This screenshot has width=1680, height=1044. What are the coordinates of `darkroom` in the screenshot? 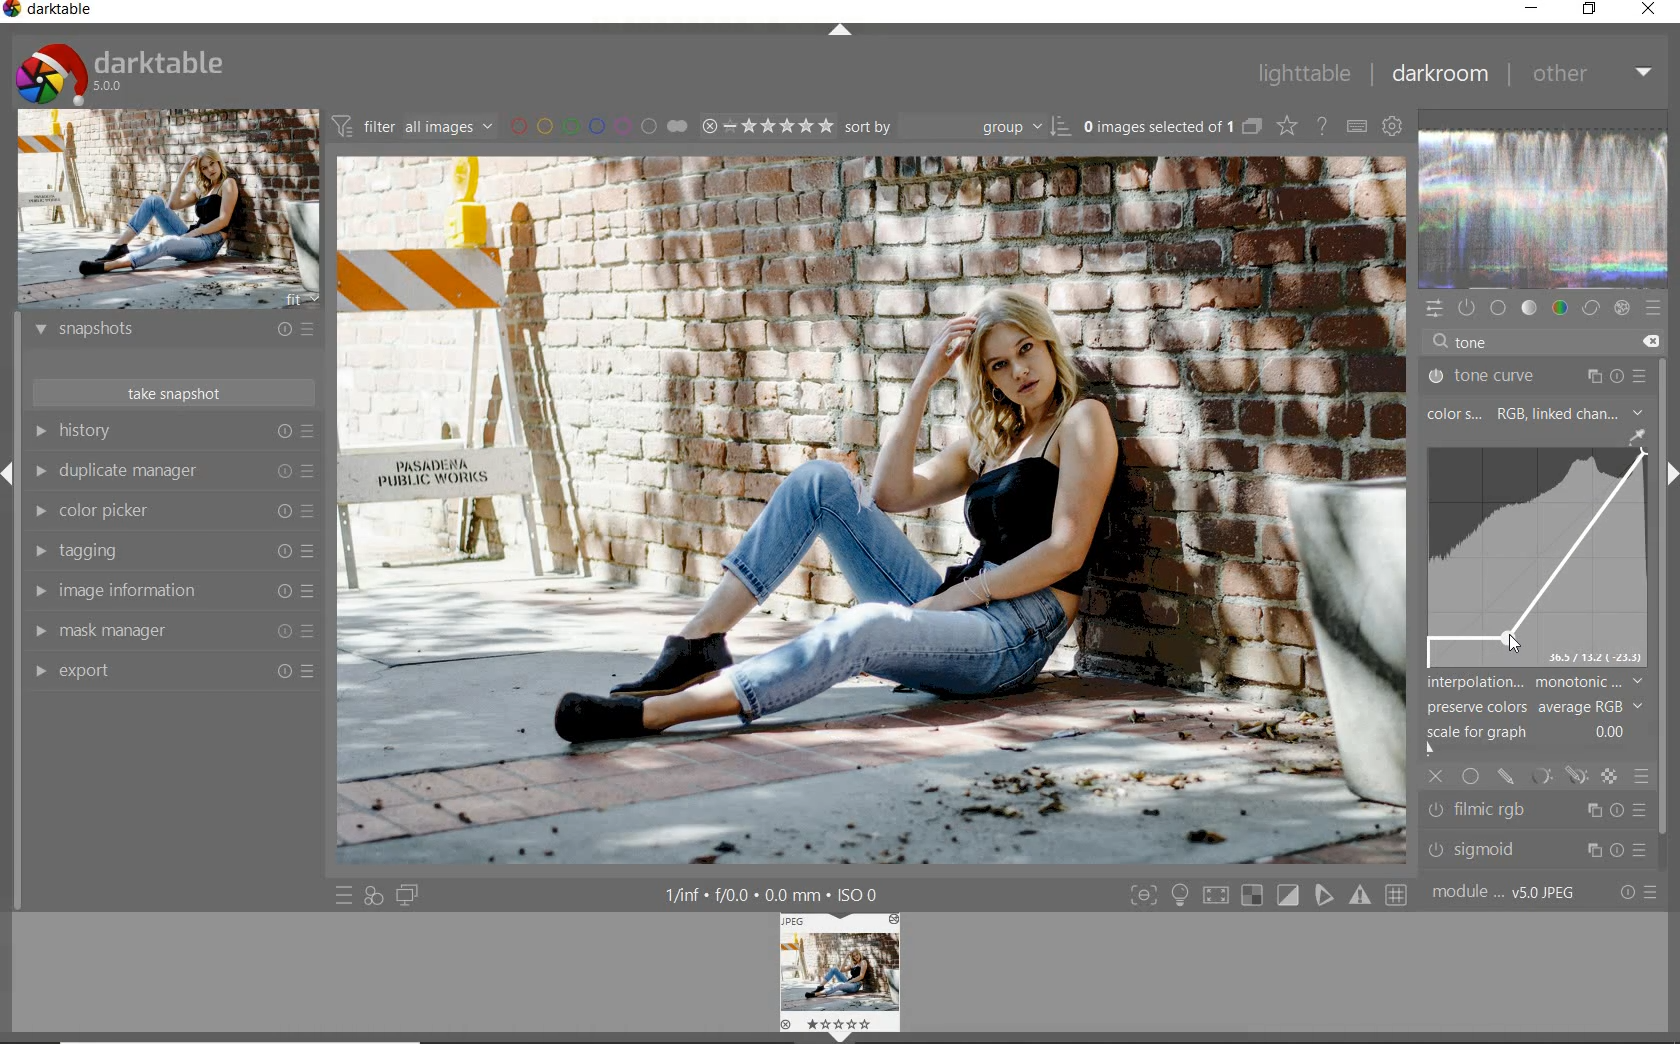 It's located at (1440, 75).